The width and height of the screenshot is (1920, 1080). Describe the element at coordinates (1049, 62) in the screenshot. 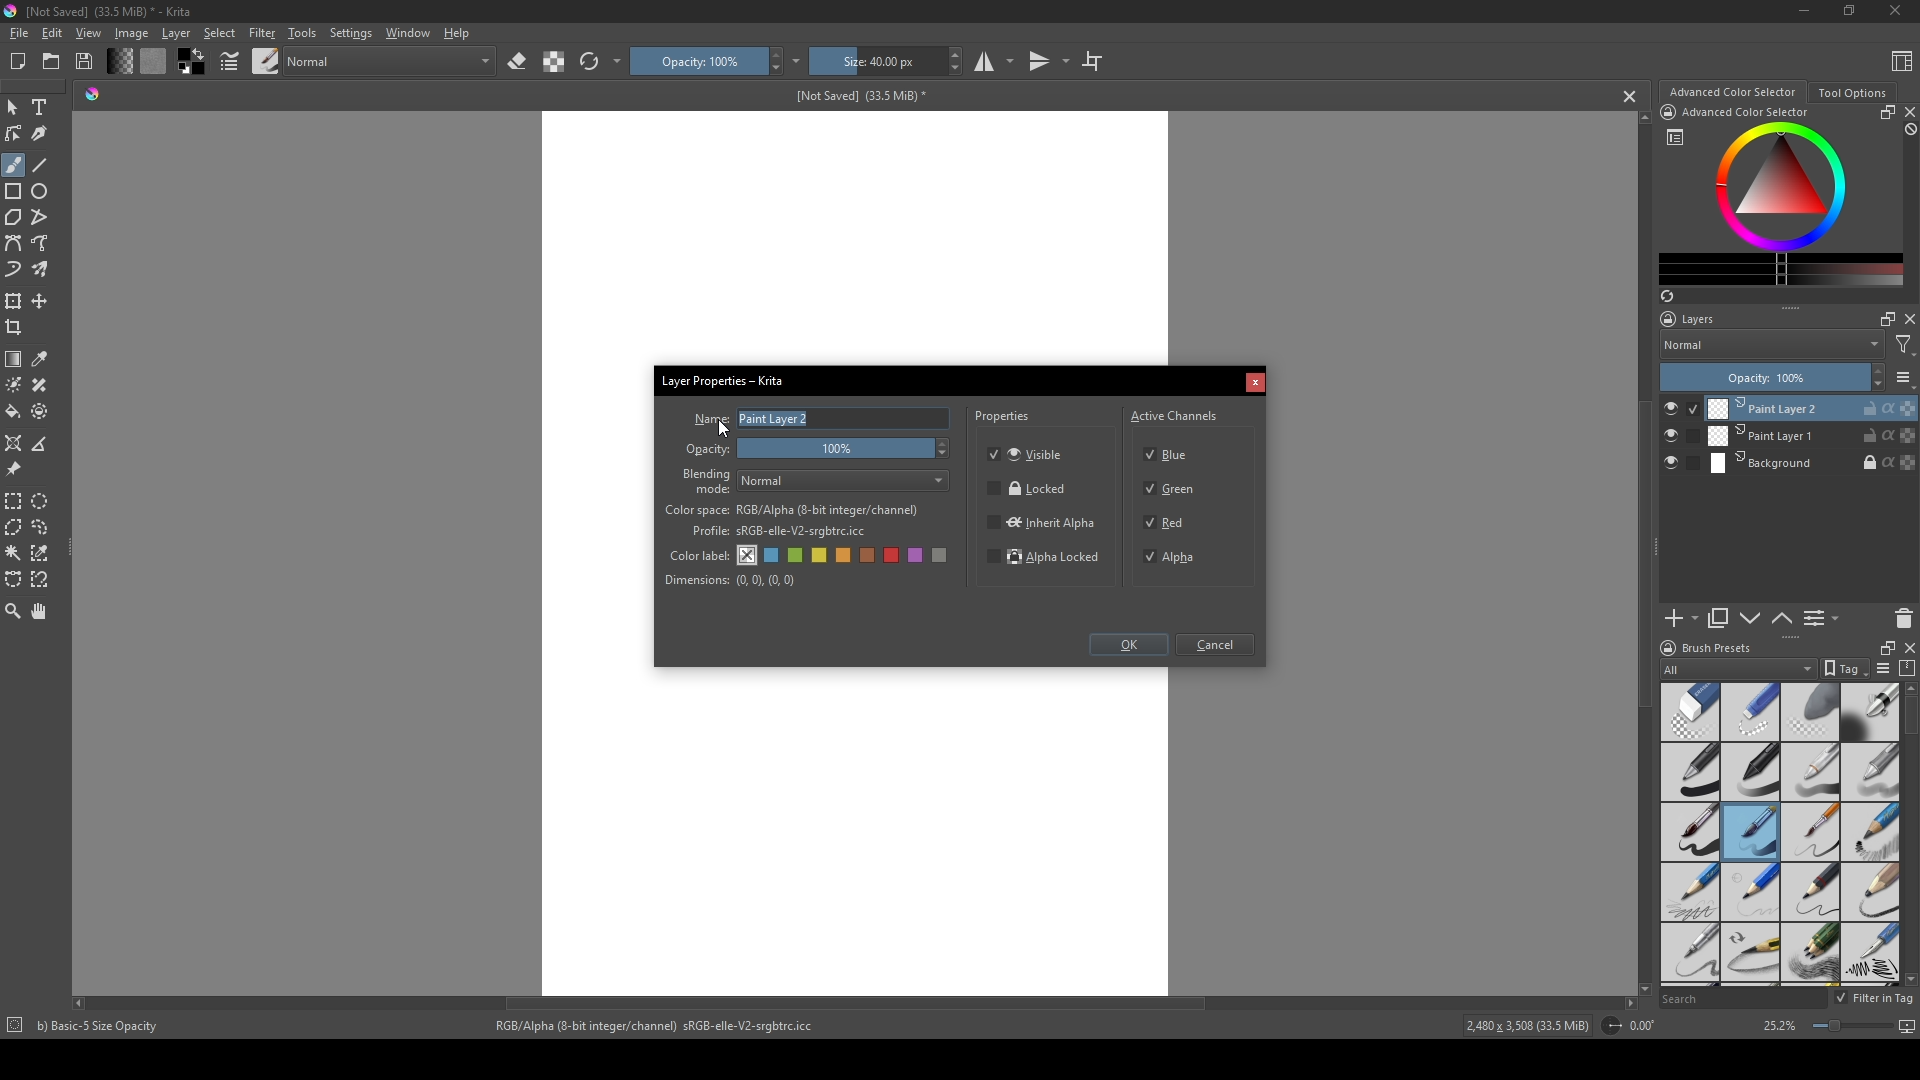

I see `transitions` at that location.